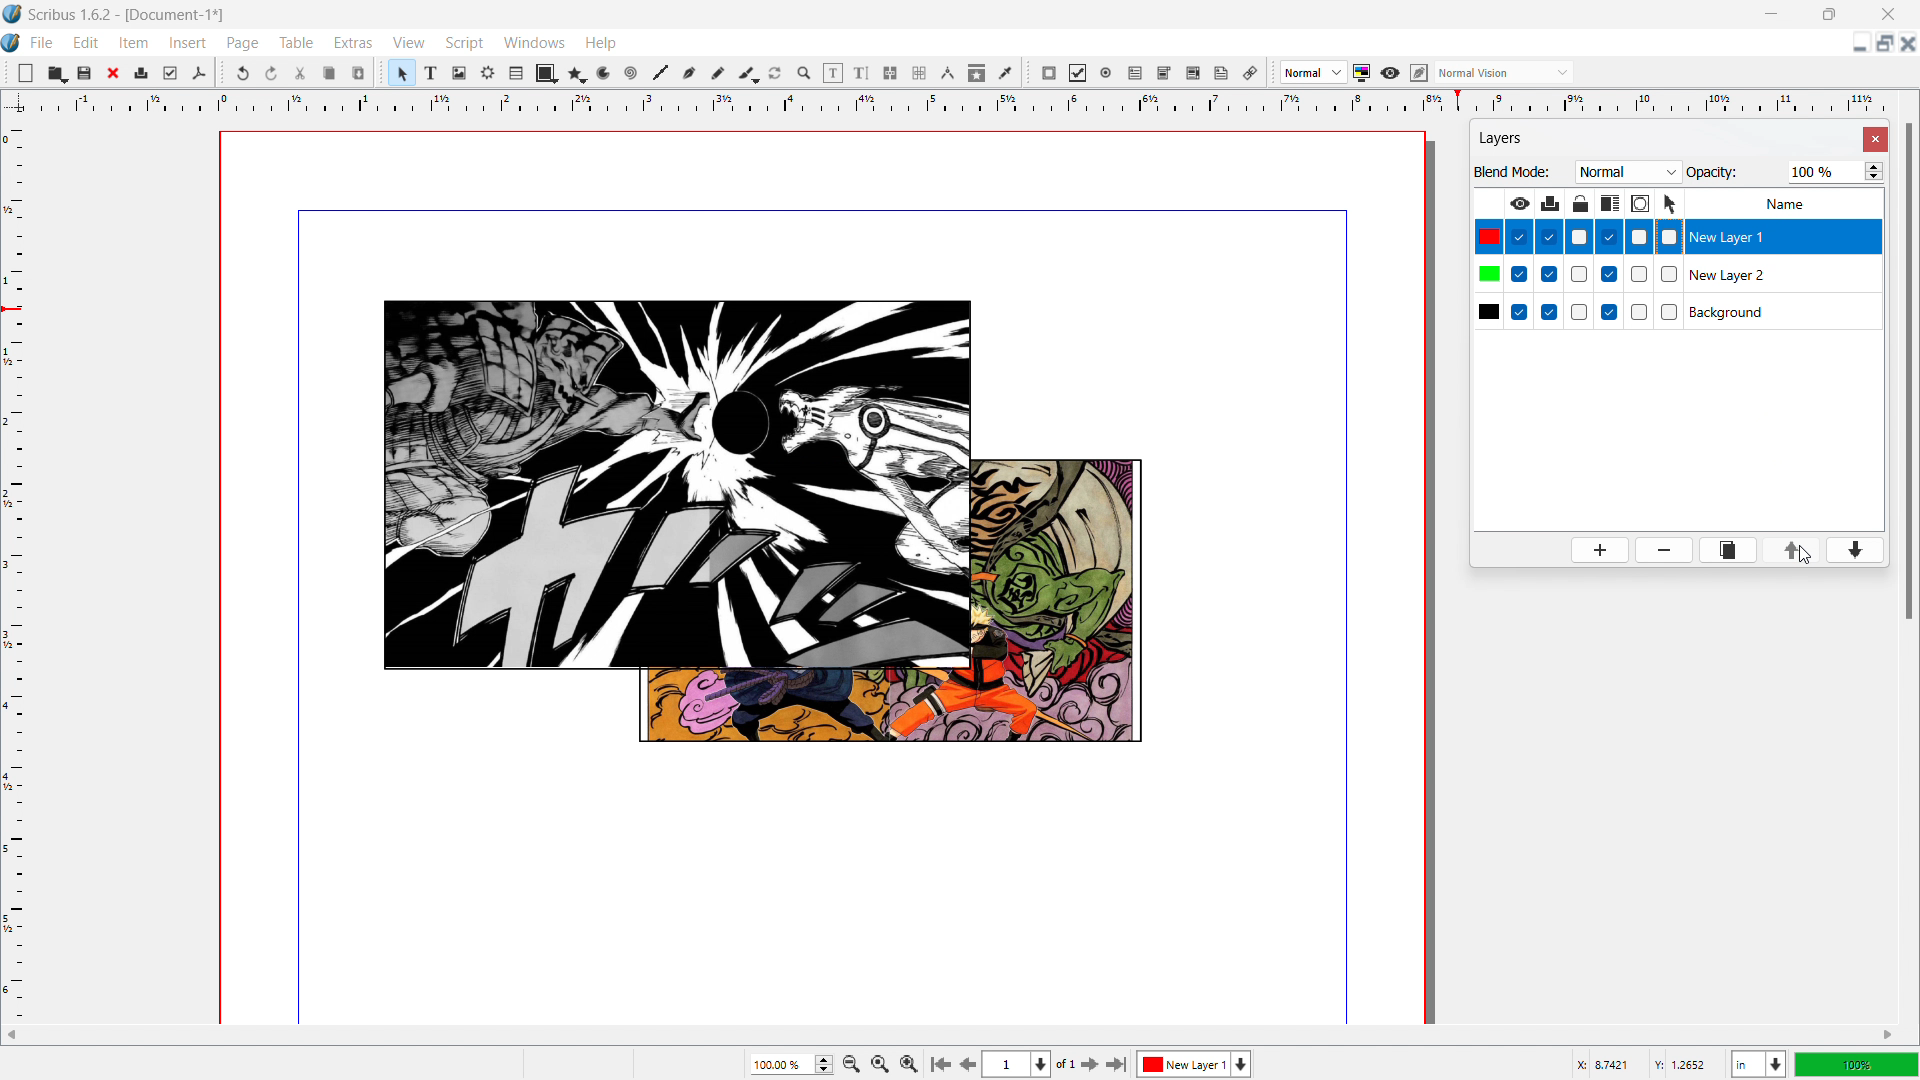  What do you see at coordinates (1419, 73) in the screenshot?
I see `edit in preview mode` at bounding box center [1419, 73].